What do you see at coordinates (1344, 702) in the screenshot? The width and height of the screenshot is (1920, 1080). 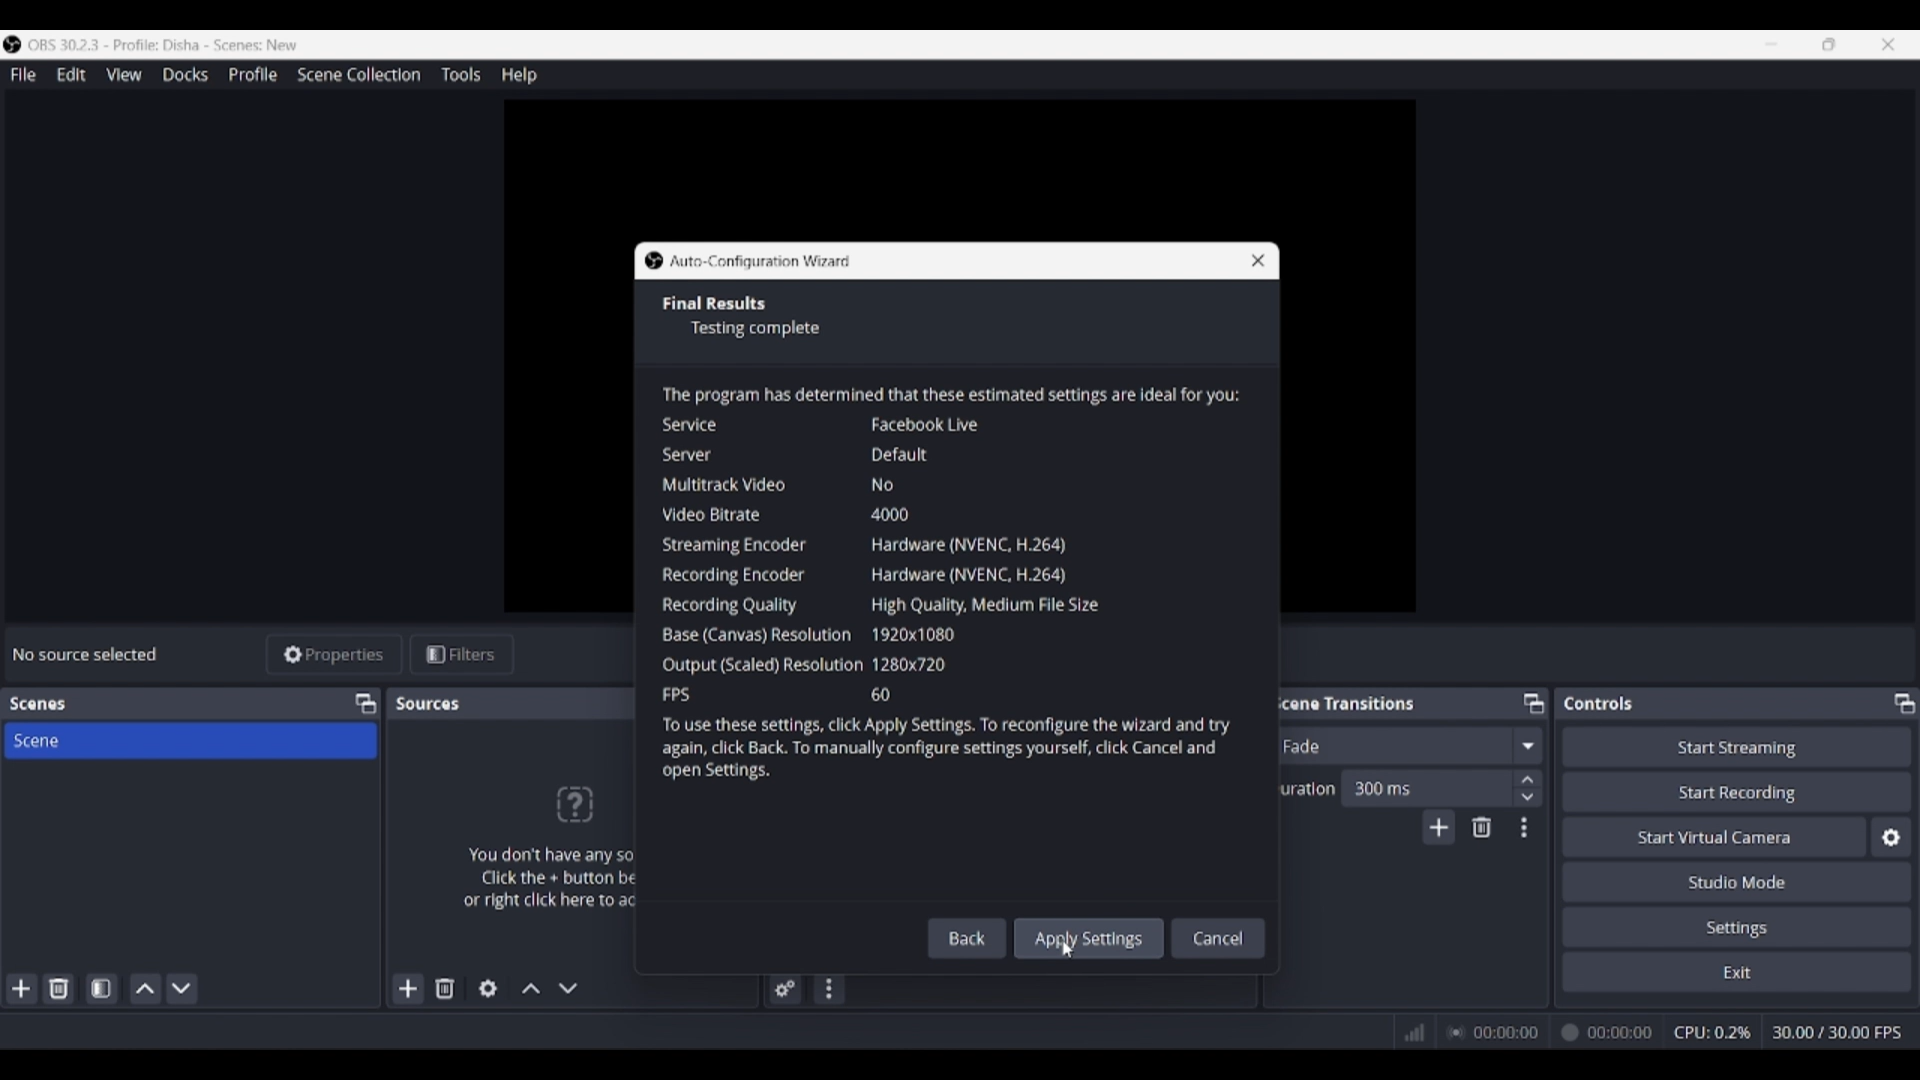 I see `Panel title` at bounding box center [1344, 702].